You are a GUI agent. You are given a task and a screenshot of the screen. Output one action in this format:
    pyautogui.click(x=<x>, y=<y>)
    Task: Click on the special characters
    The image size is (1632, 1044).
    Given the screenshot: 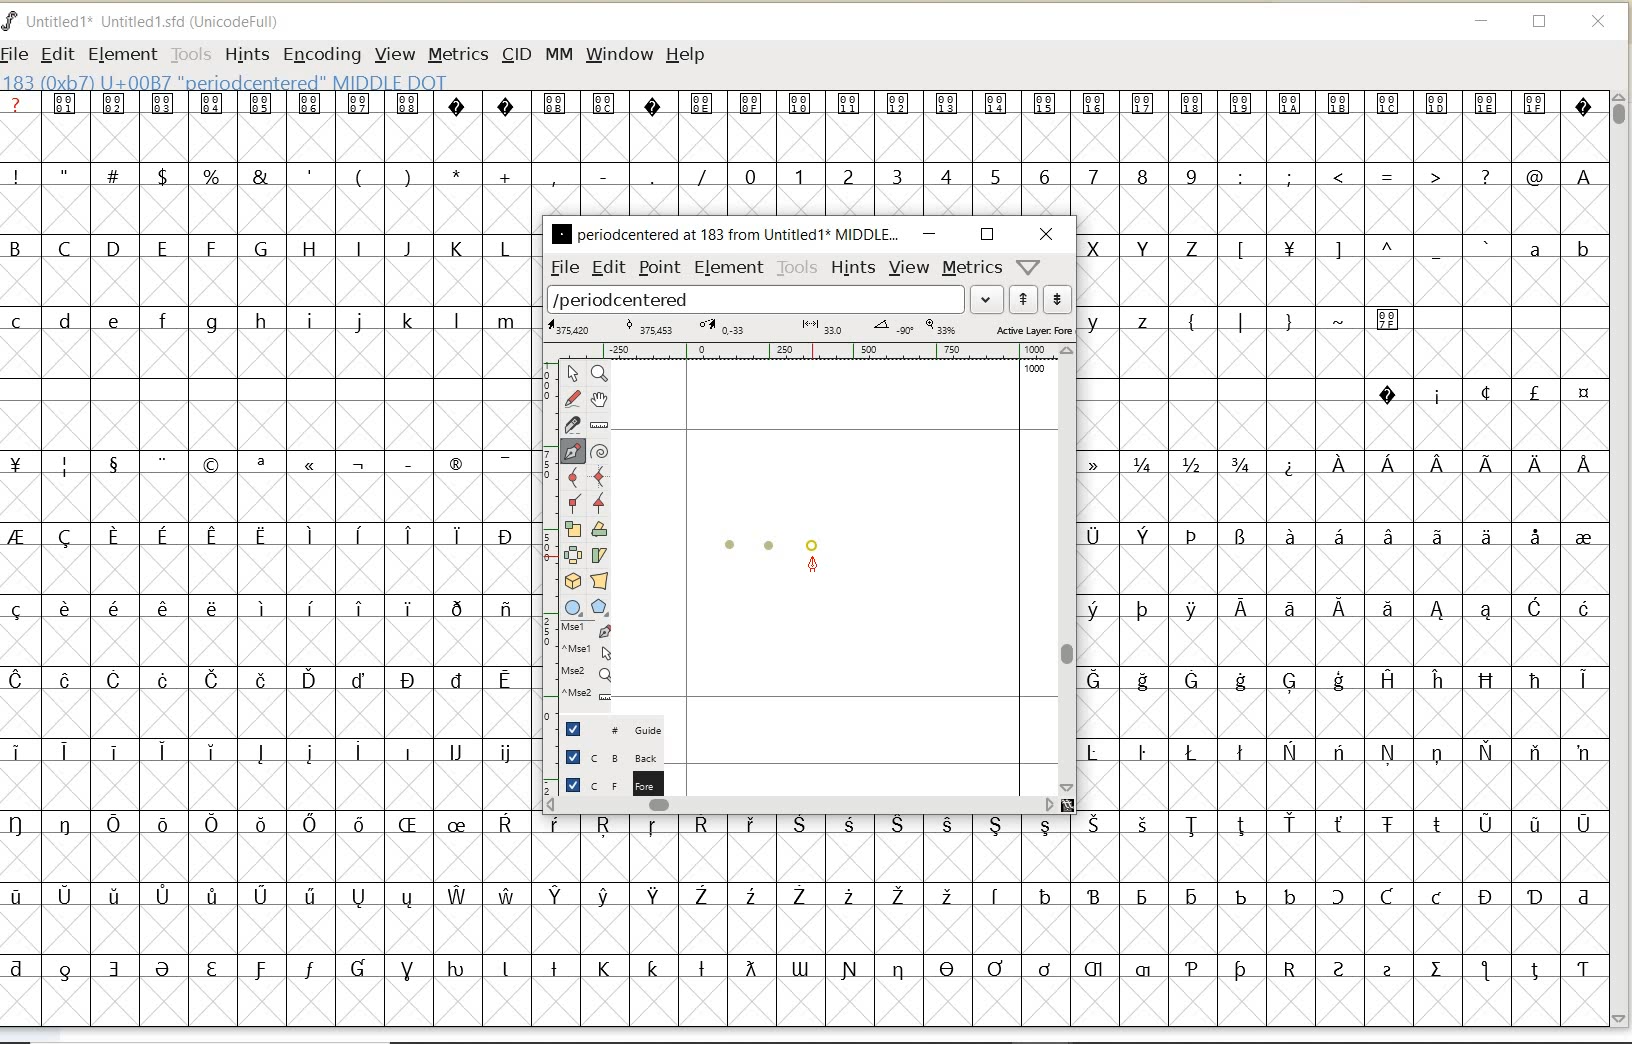 What is the action you would take?
    pyautogui.click(x=801, y=116)
    